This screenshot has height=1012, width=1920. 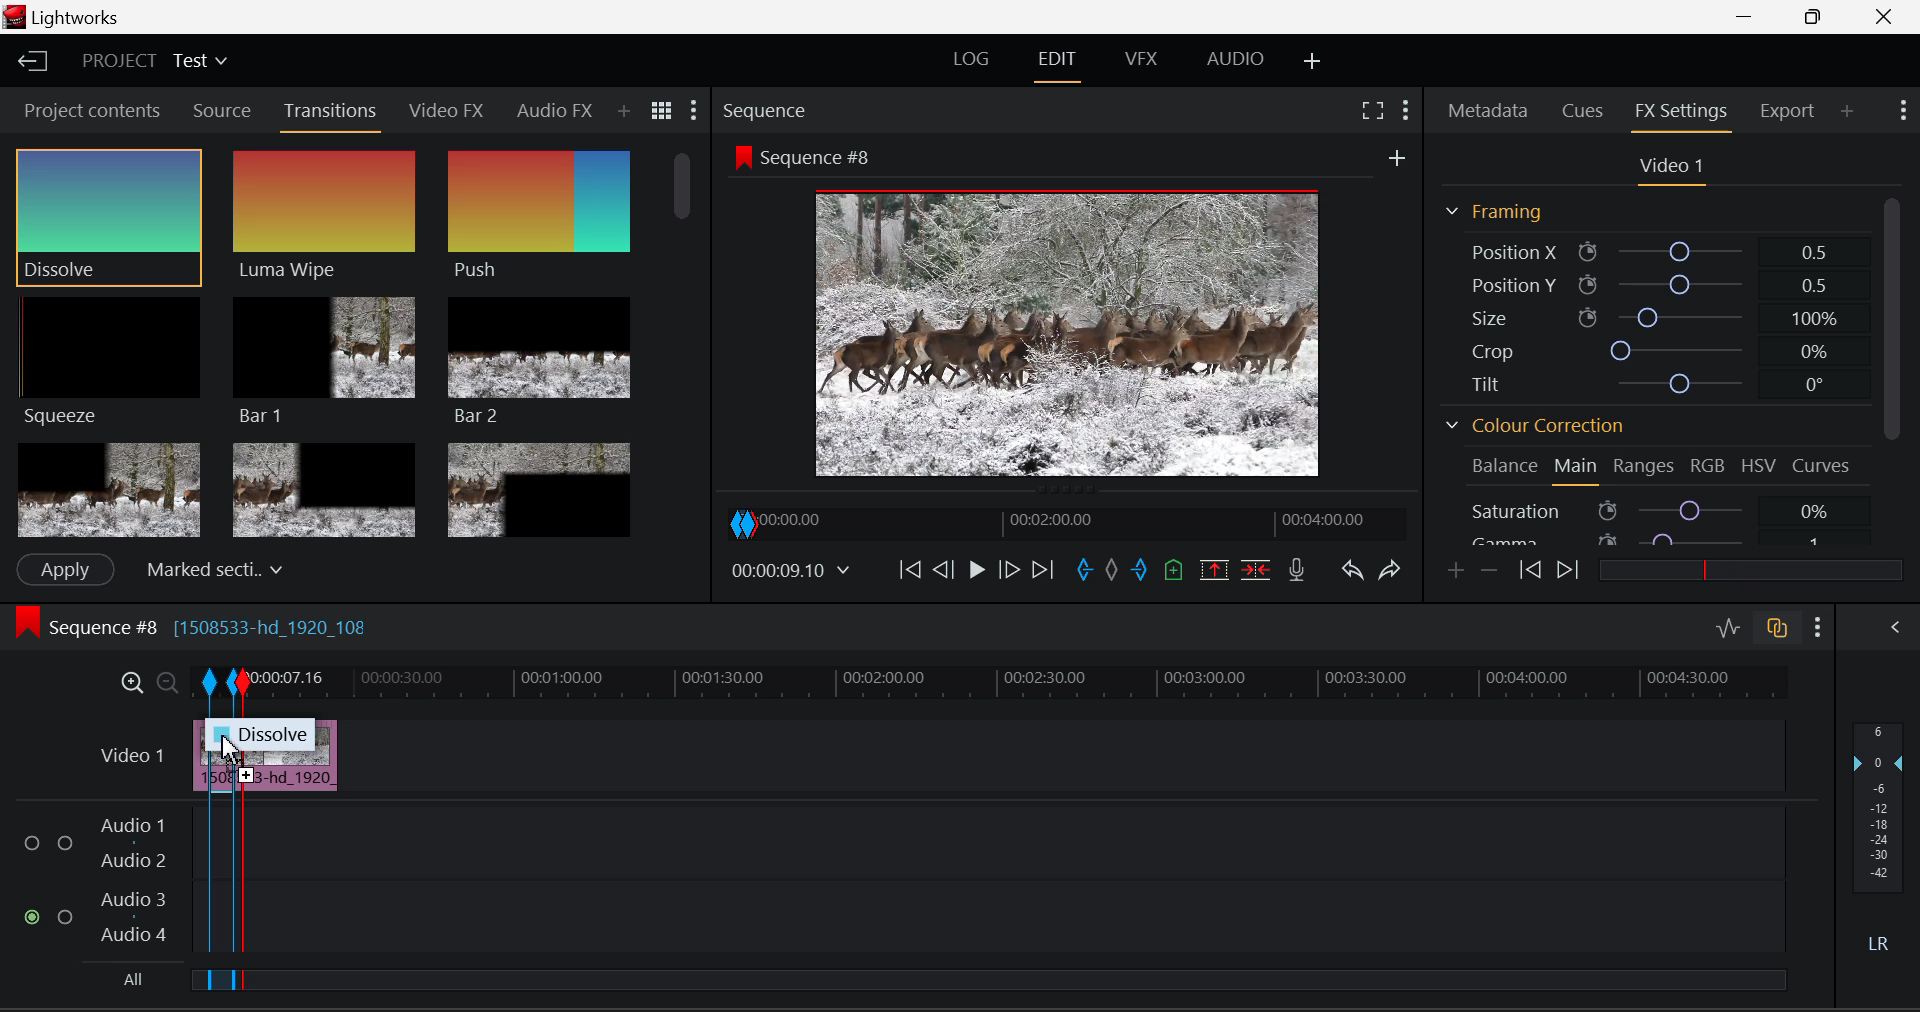 What do you see at coordinates (1704, 469) in the screenshot?
I see `RGB` at bounding box center [1704, 469].